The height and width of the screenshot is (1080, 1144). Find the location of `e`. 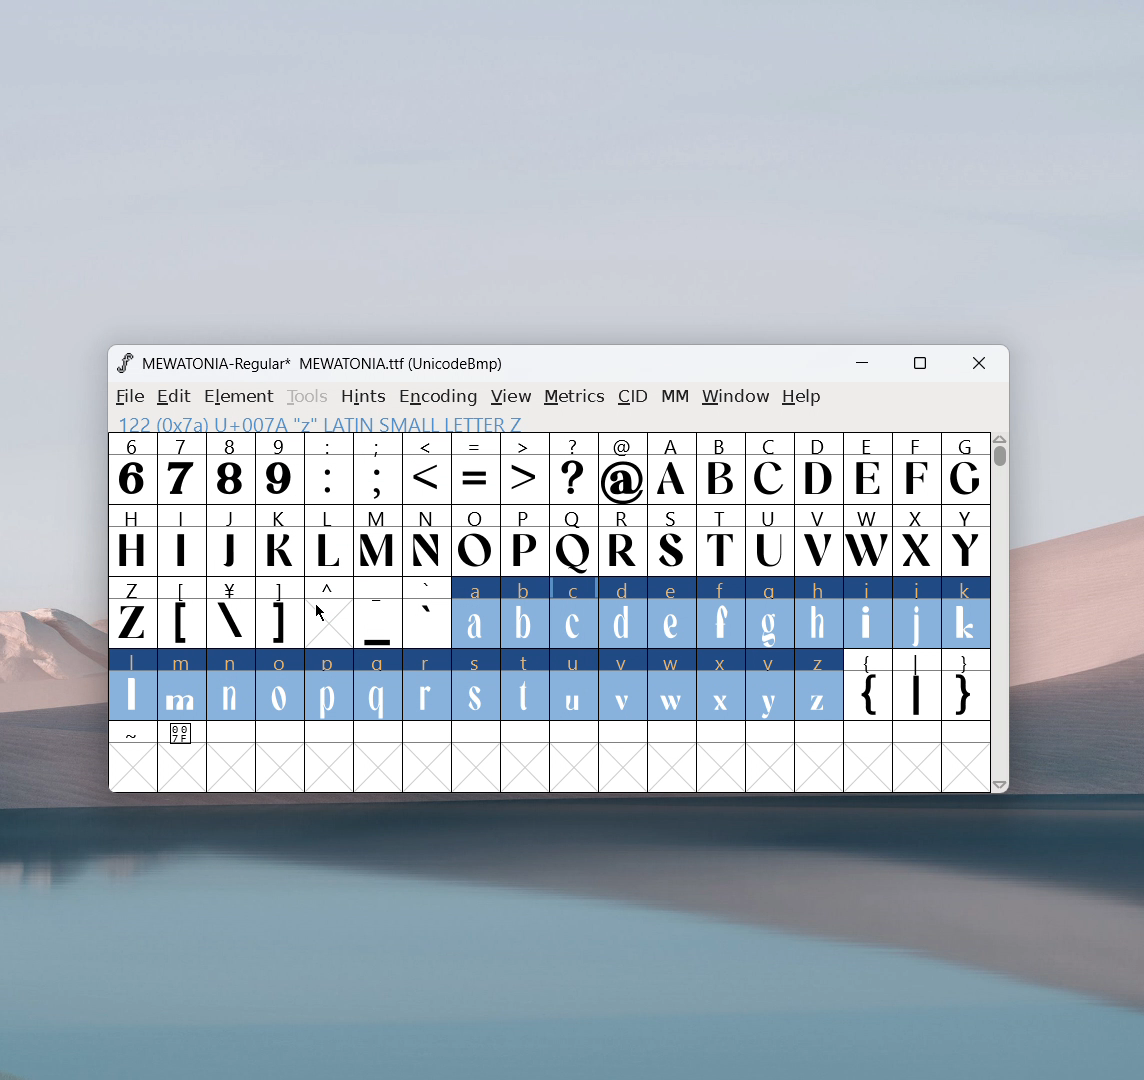

e is located at coordinates (672, 614).